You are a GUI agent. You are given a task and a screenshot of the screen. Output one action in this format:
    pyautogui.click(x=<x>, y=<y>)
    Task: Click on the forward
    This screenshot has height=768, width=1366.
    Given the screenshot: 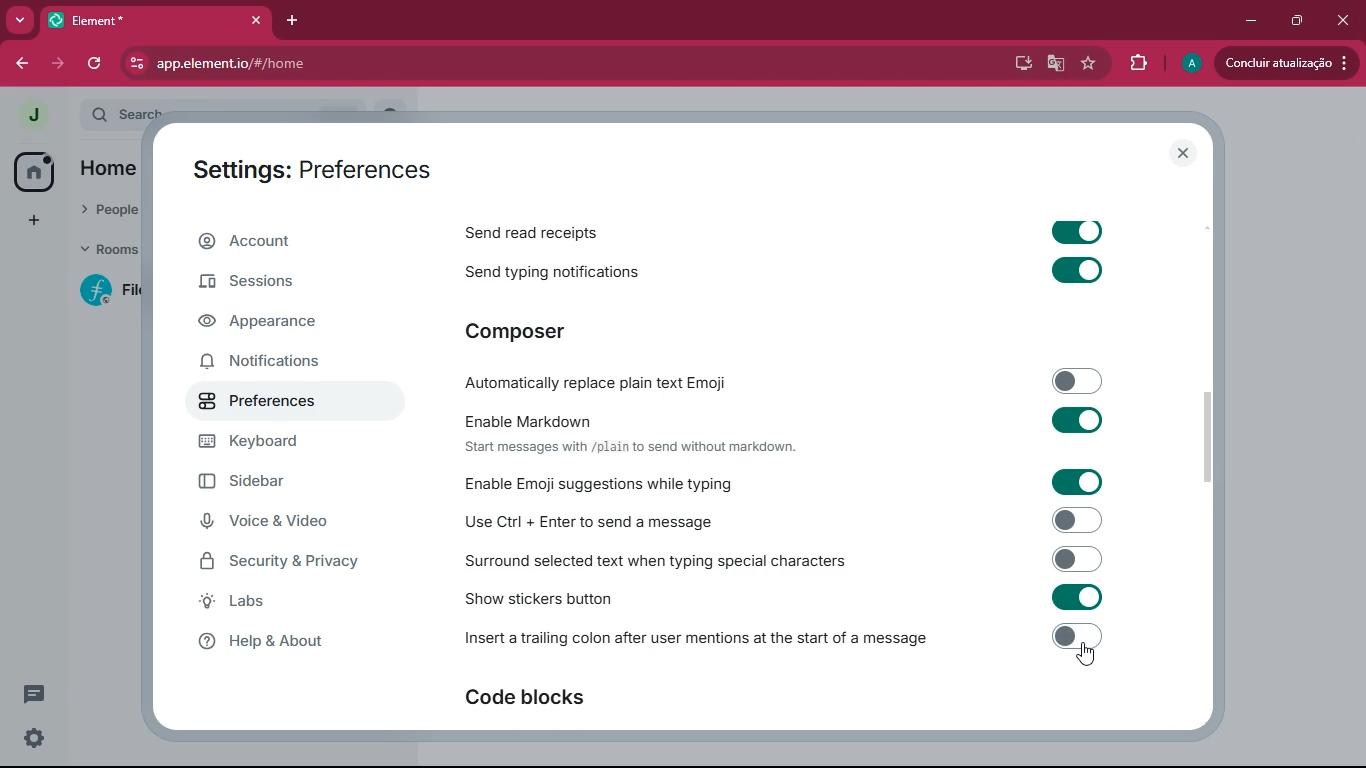 What is the action you would take?
    pyautogui.click(x=61, y=64)
    